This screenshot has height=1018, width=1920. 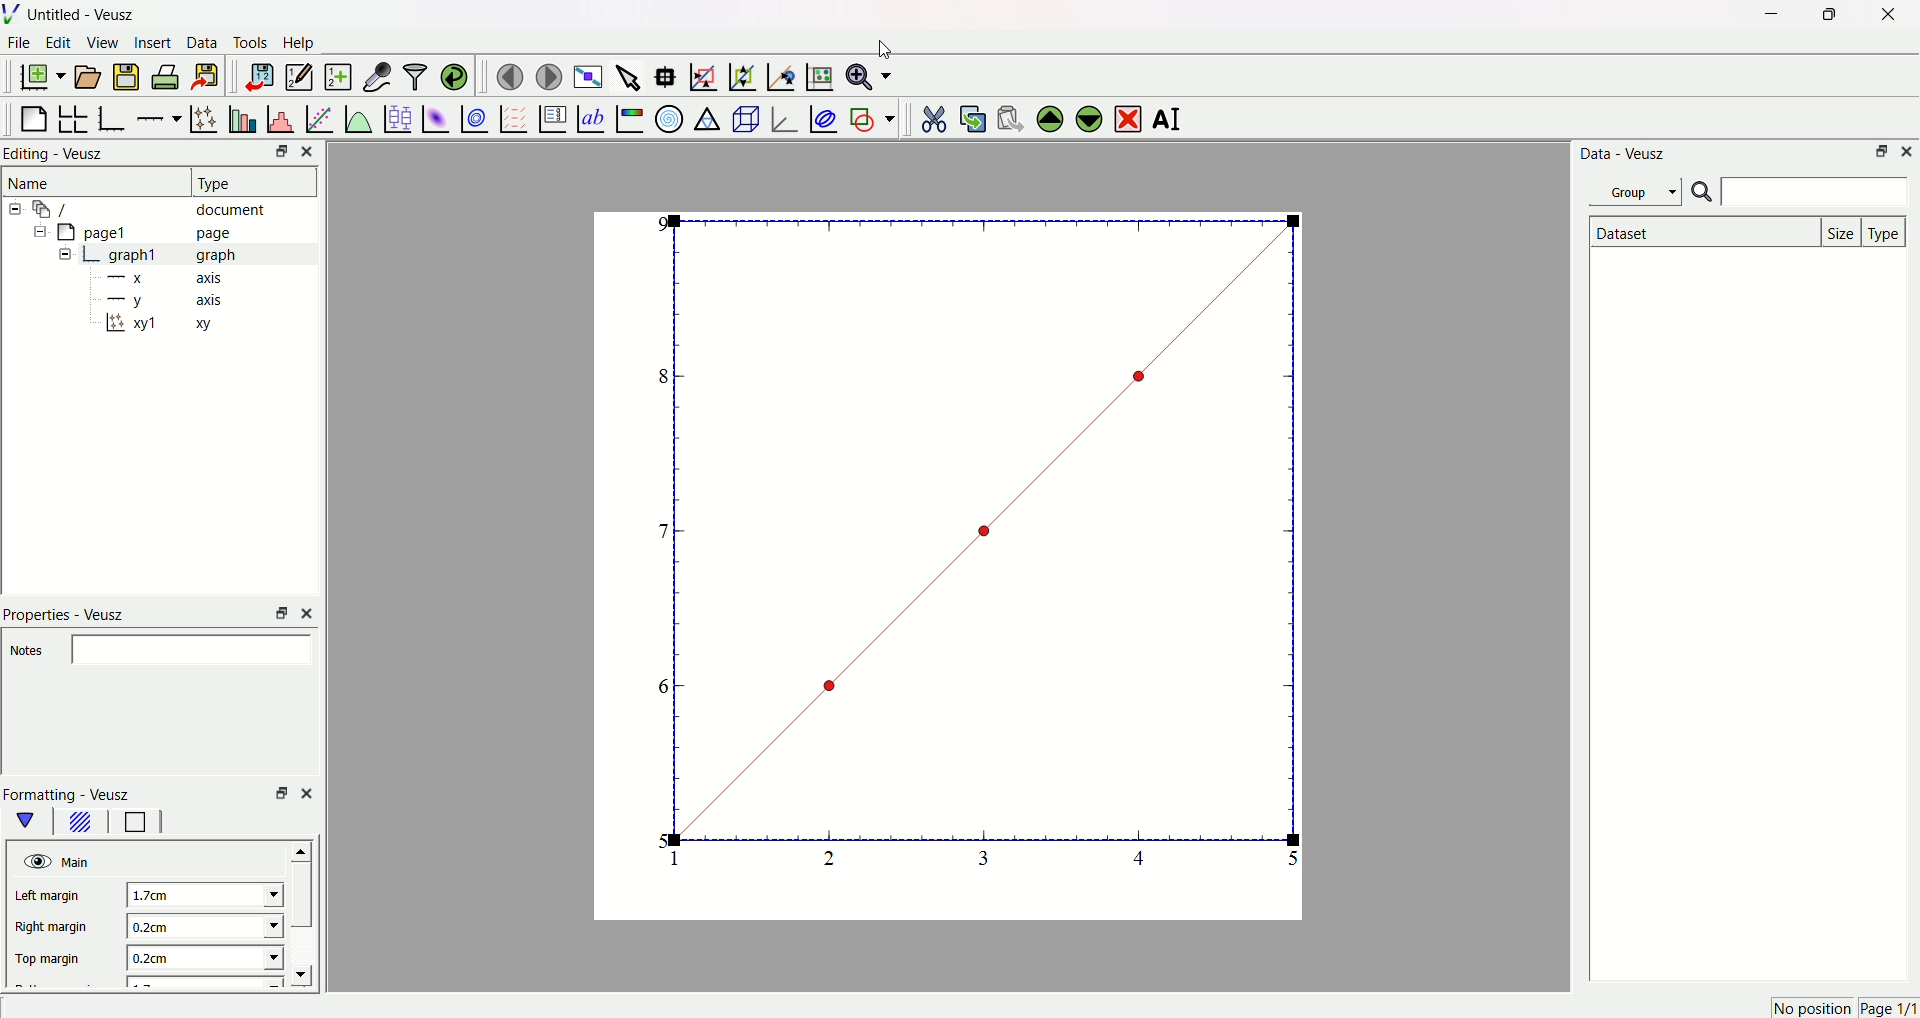 What do you see at coordinates (58, 155) in the screenshot?
I see `Editing - Veusz` at bounding box center [58, 155].